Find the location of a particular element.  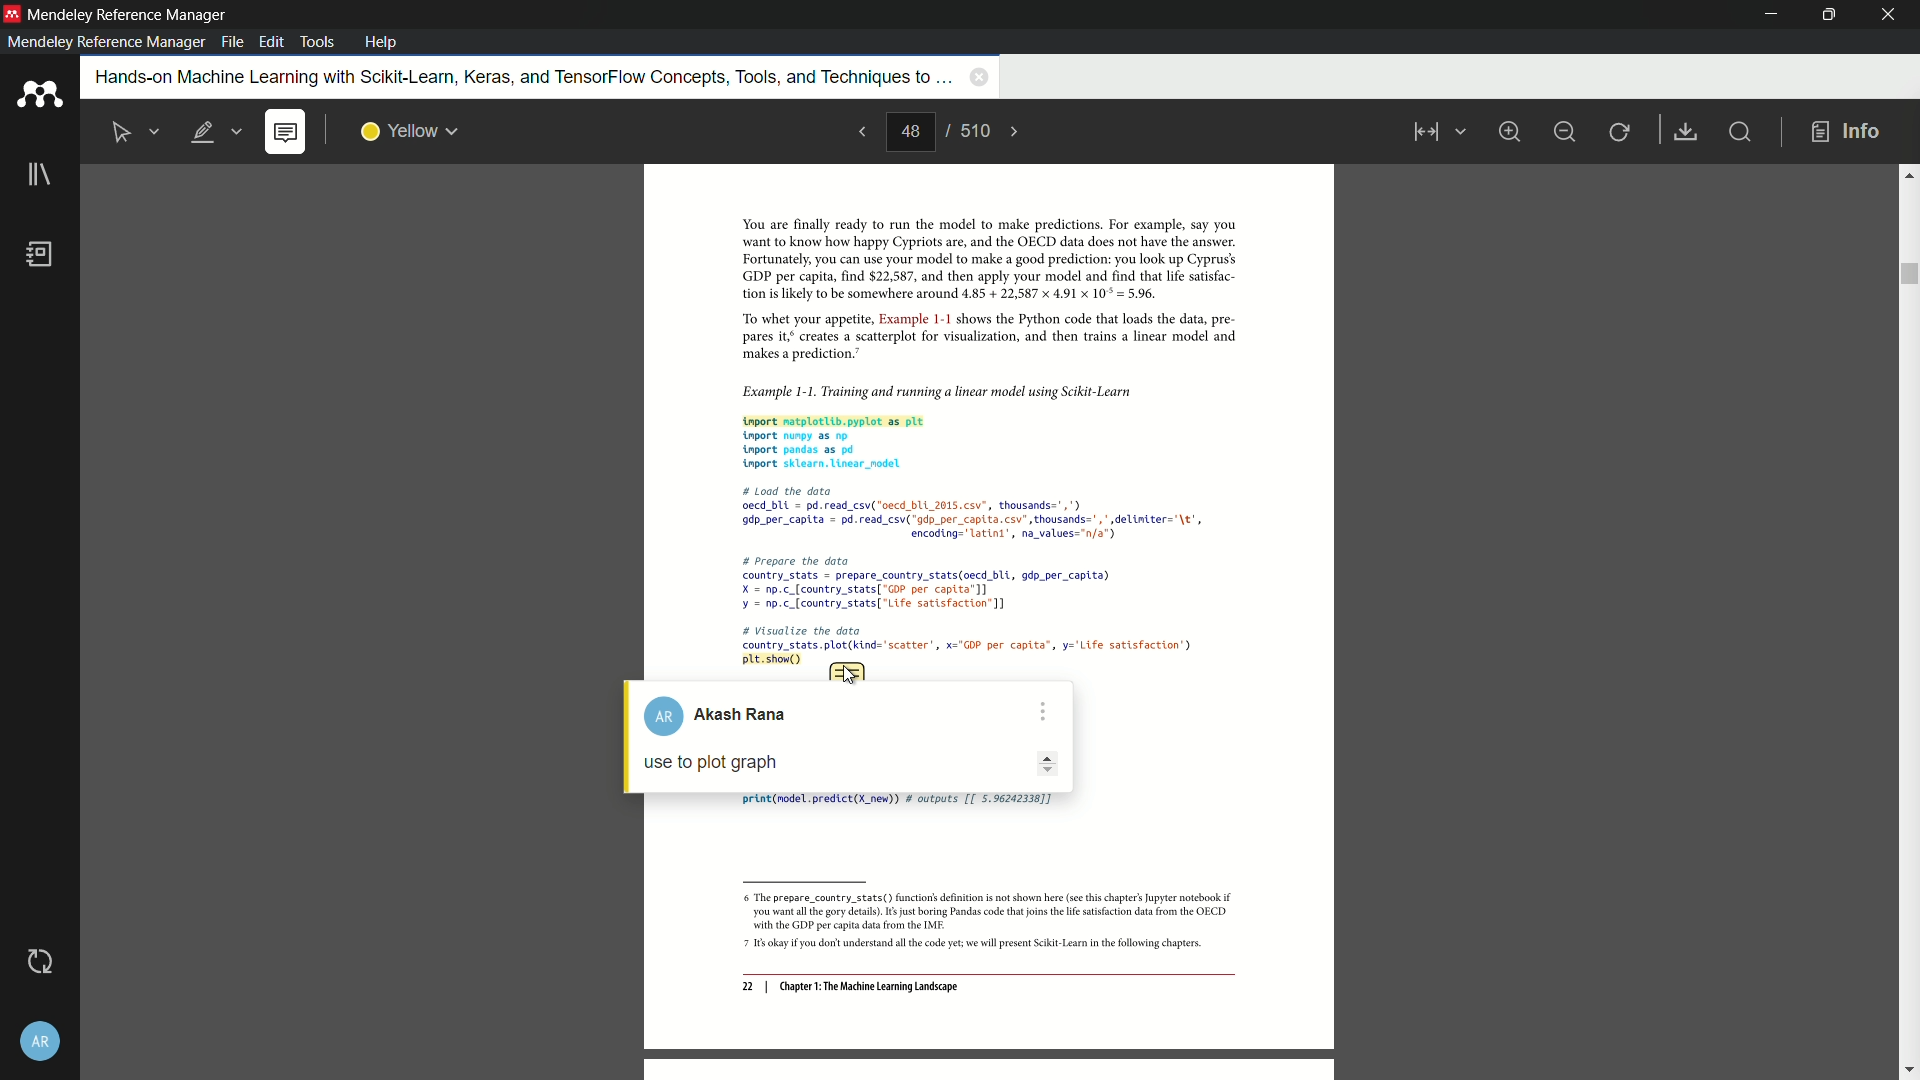

more actions is located at coordinates (1041, 712).